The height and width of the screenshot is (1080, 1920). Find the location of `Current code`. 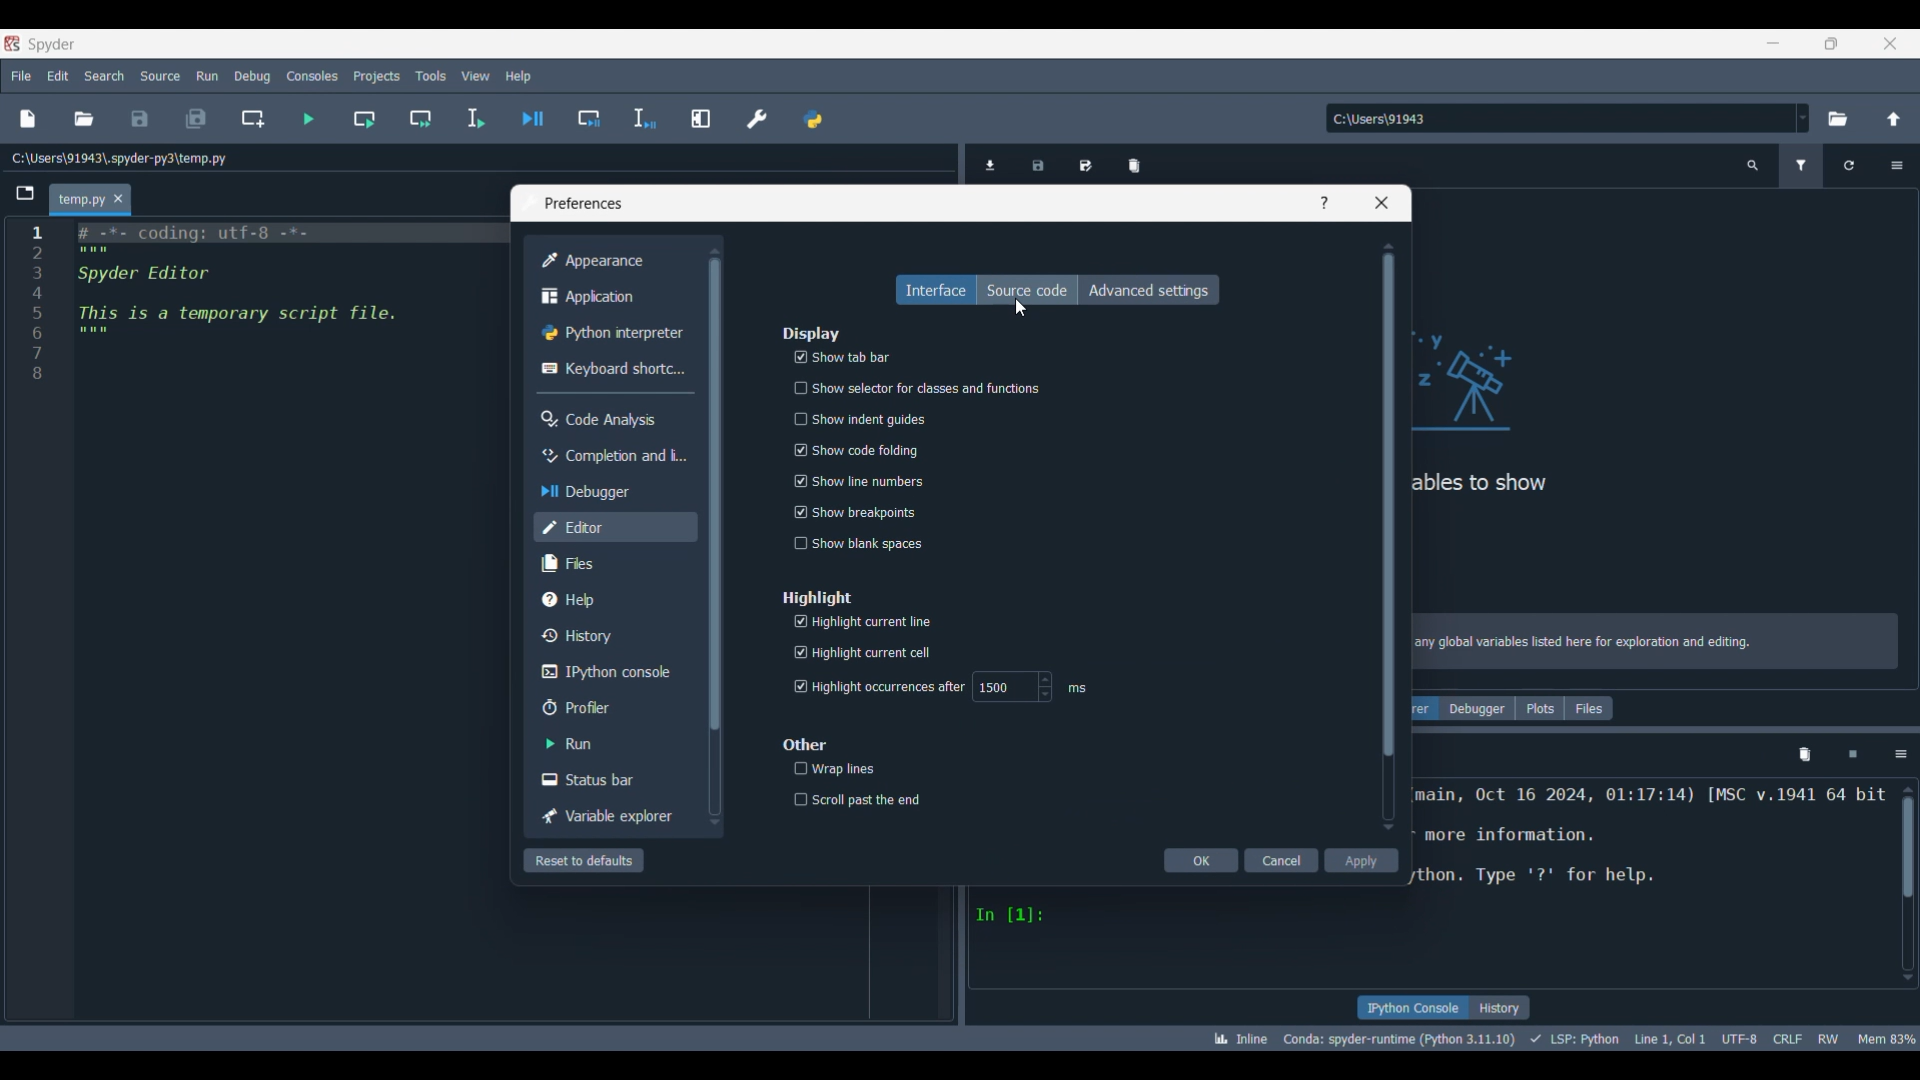

Current code is located at coordinates (265, 314).